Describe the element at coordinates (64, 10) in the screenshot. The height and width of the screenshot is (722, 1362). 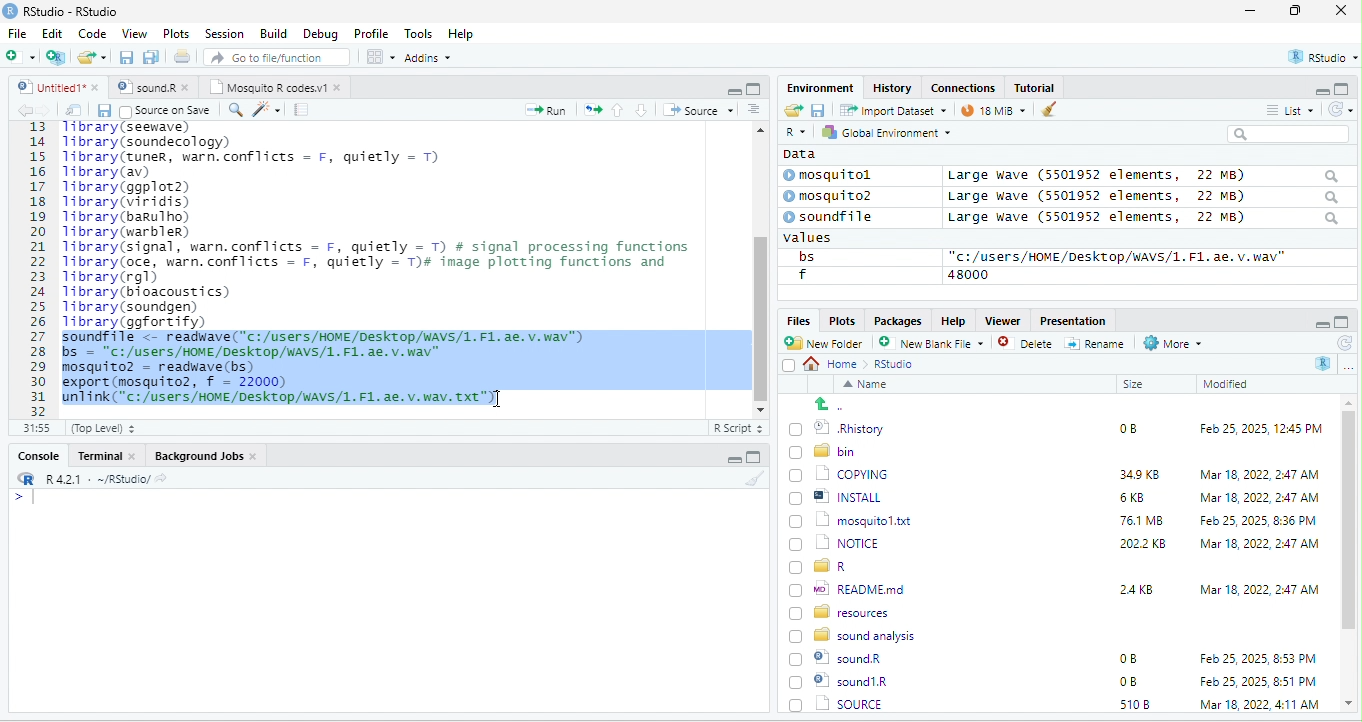
I see `RStudio` at that location.